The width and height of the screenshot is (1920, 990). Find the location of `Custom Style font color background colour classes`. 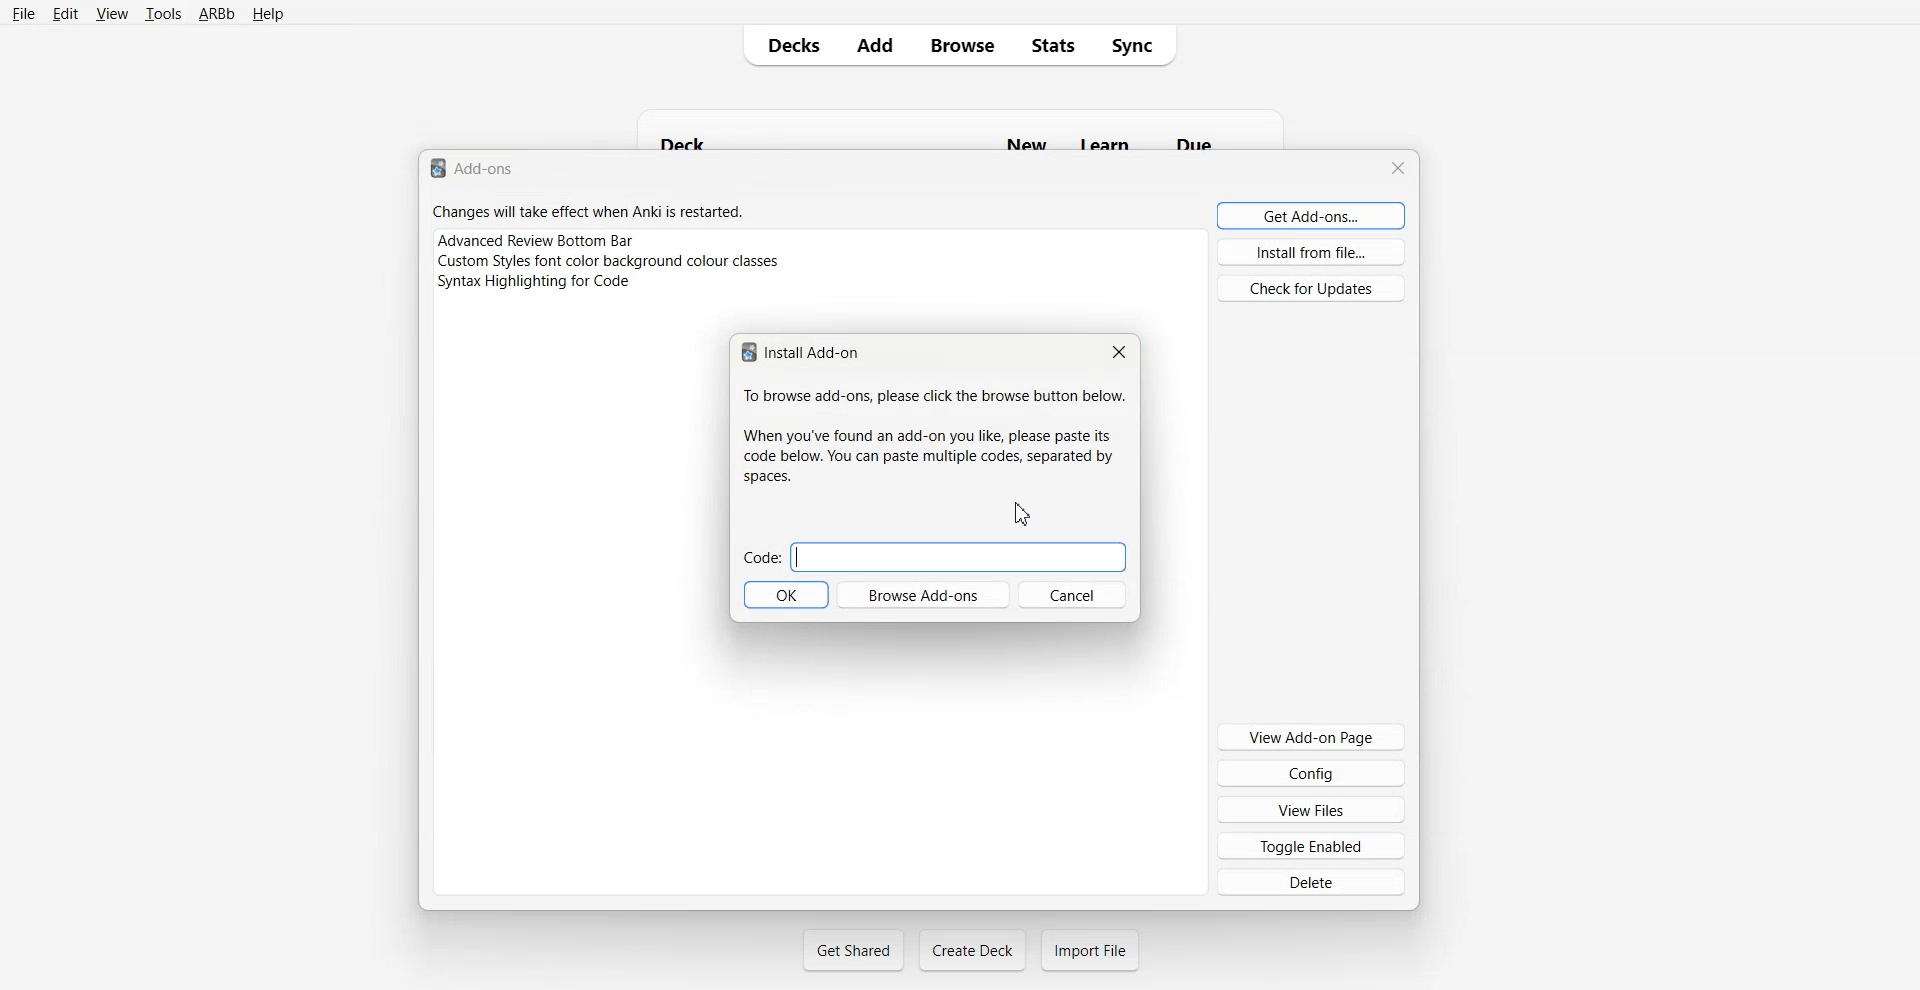

Custom Style font color background colour classes is located at coordinates (820, 261).